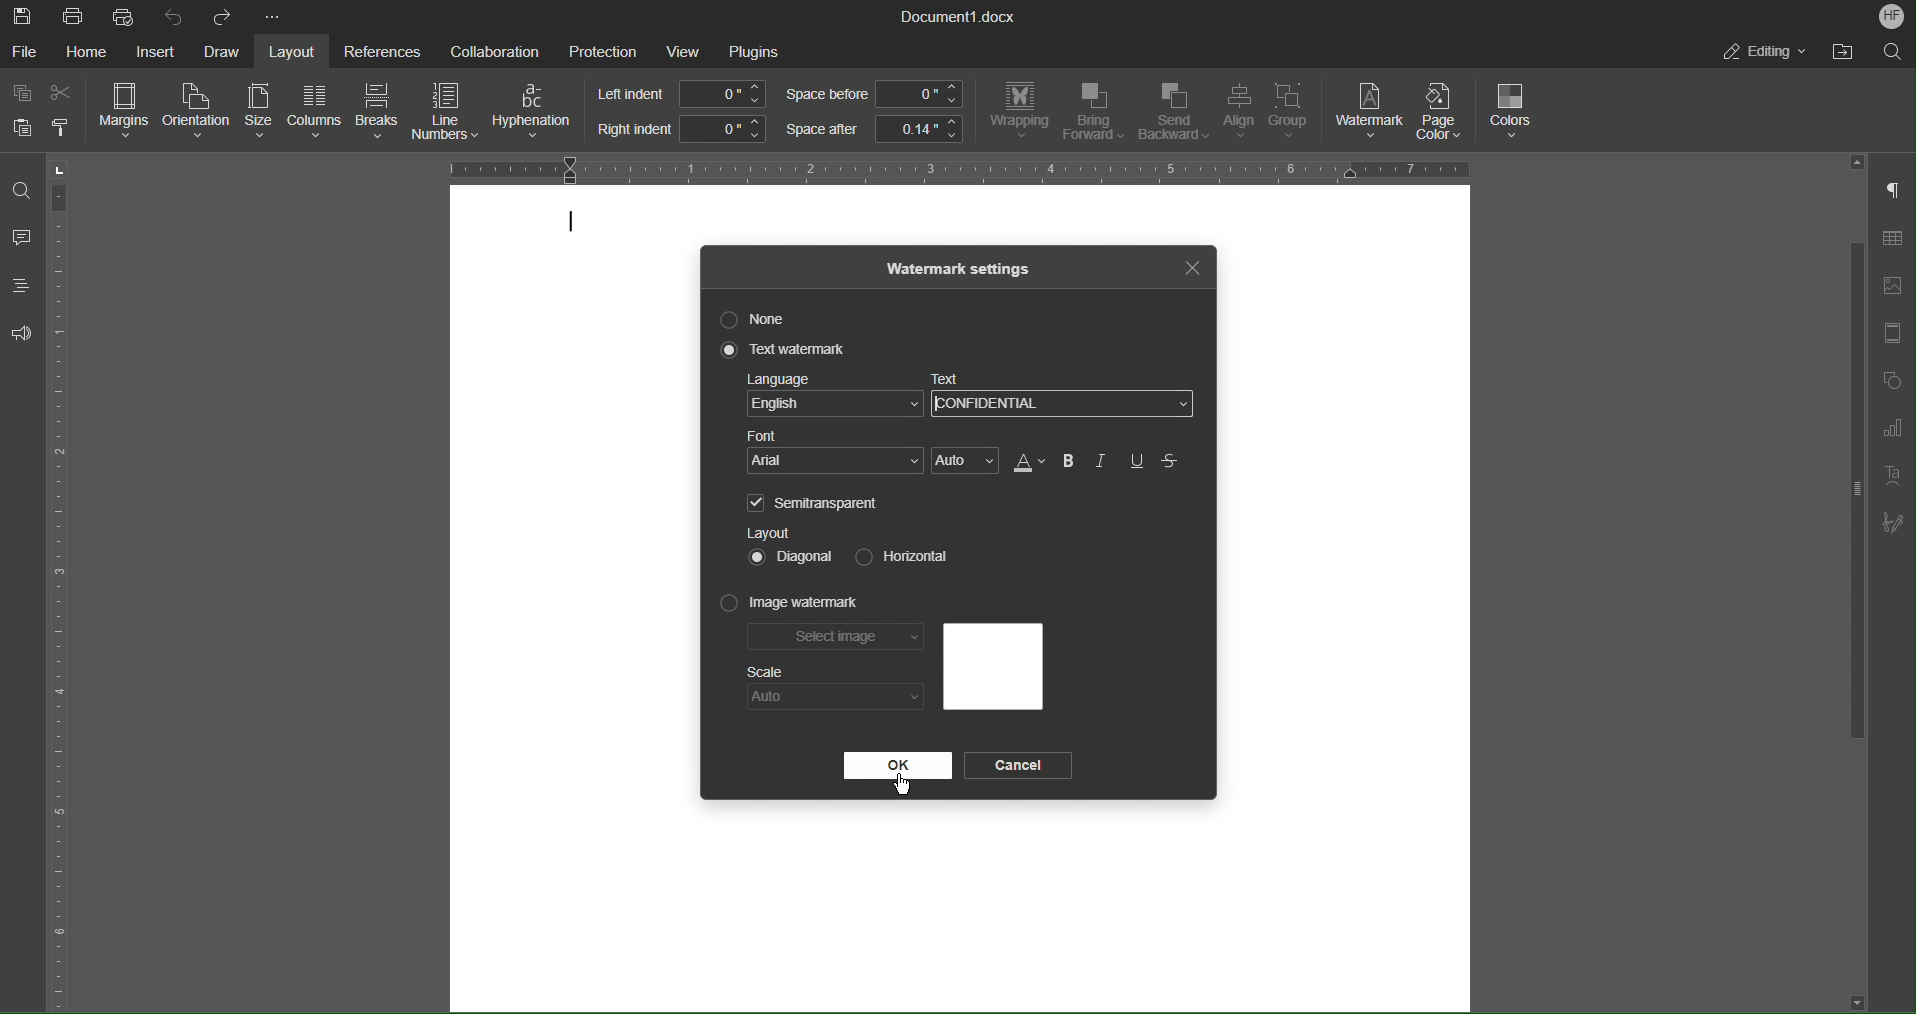 This screenshot has width=1916, height=1014. I want to click on Save, so click(24, 16).